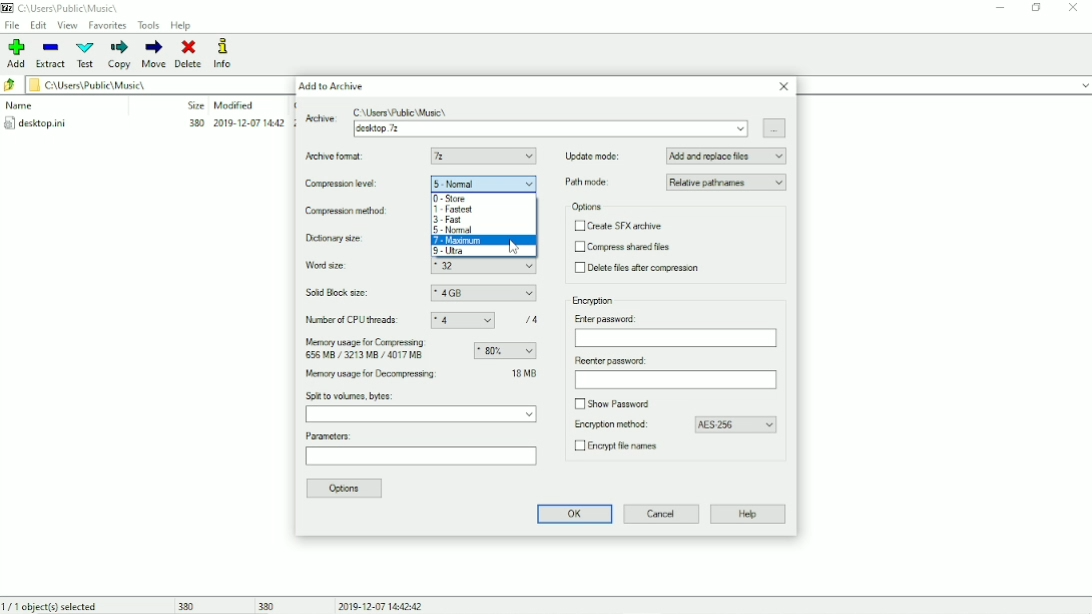 This screenshot has height=614, width=1092. Describe the element at coordinates (338, 156) in the screenshot. I see `Archive format` at that location.